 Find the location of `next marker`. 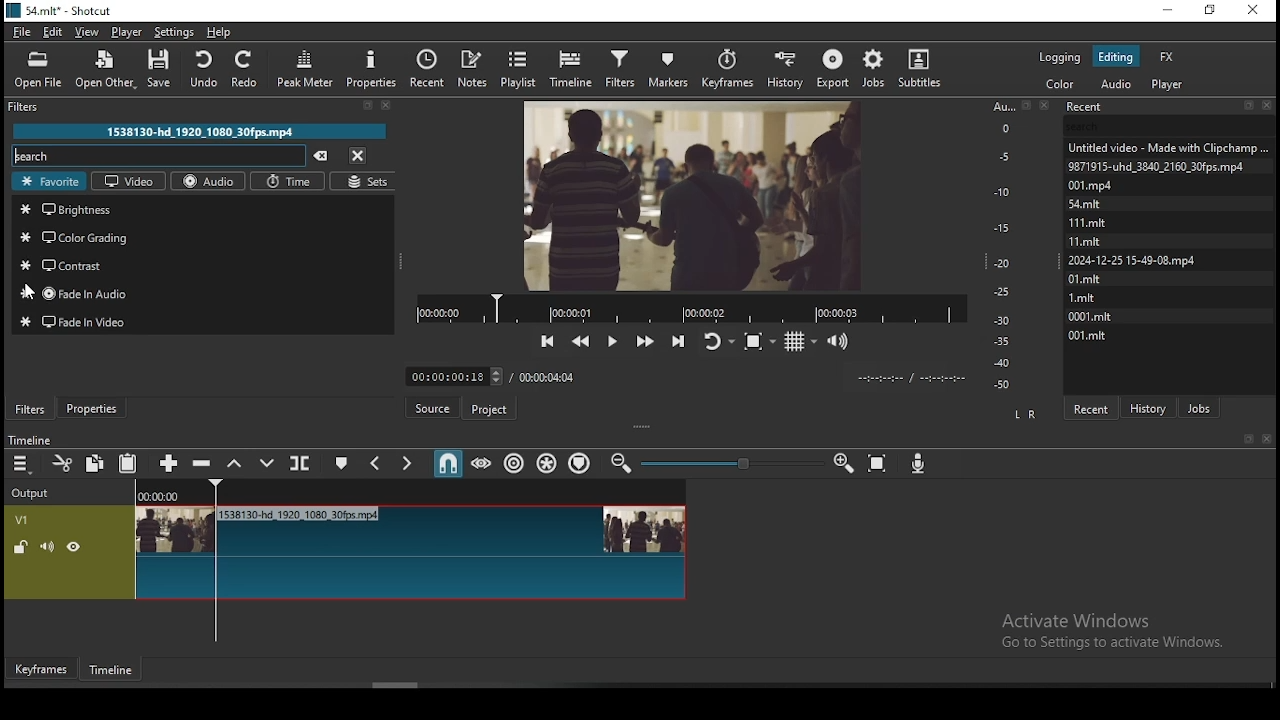

next marker is located at coordinates (404, 464).